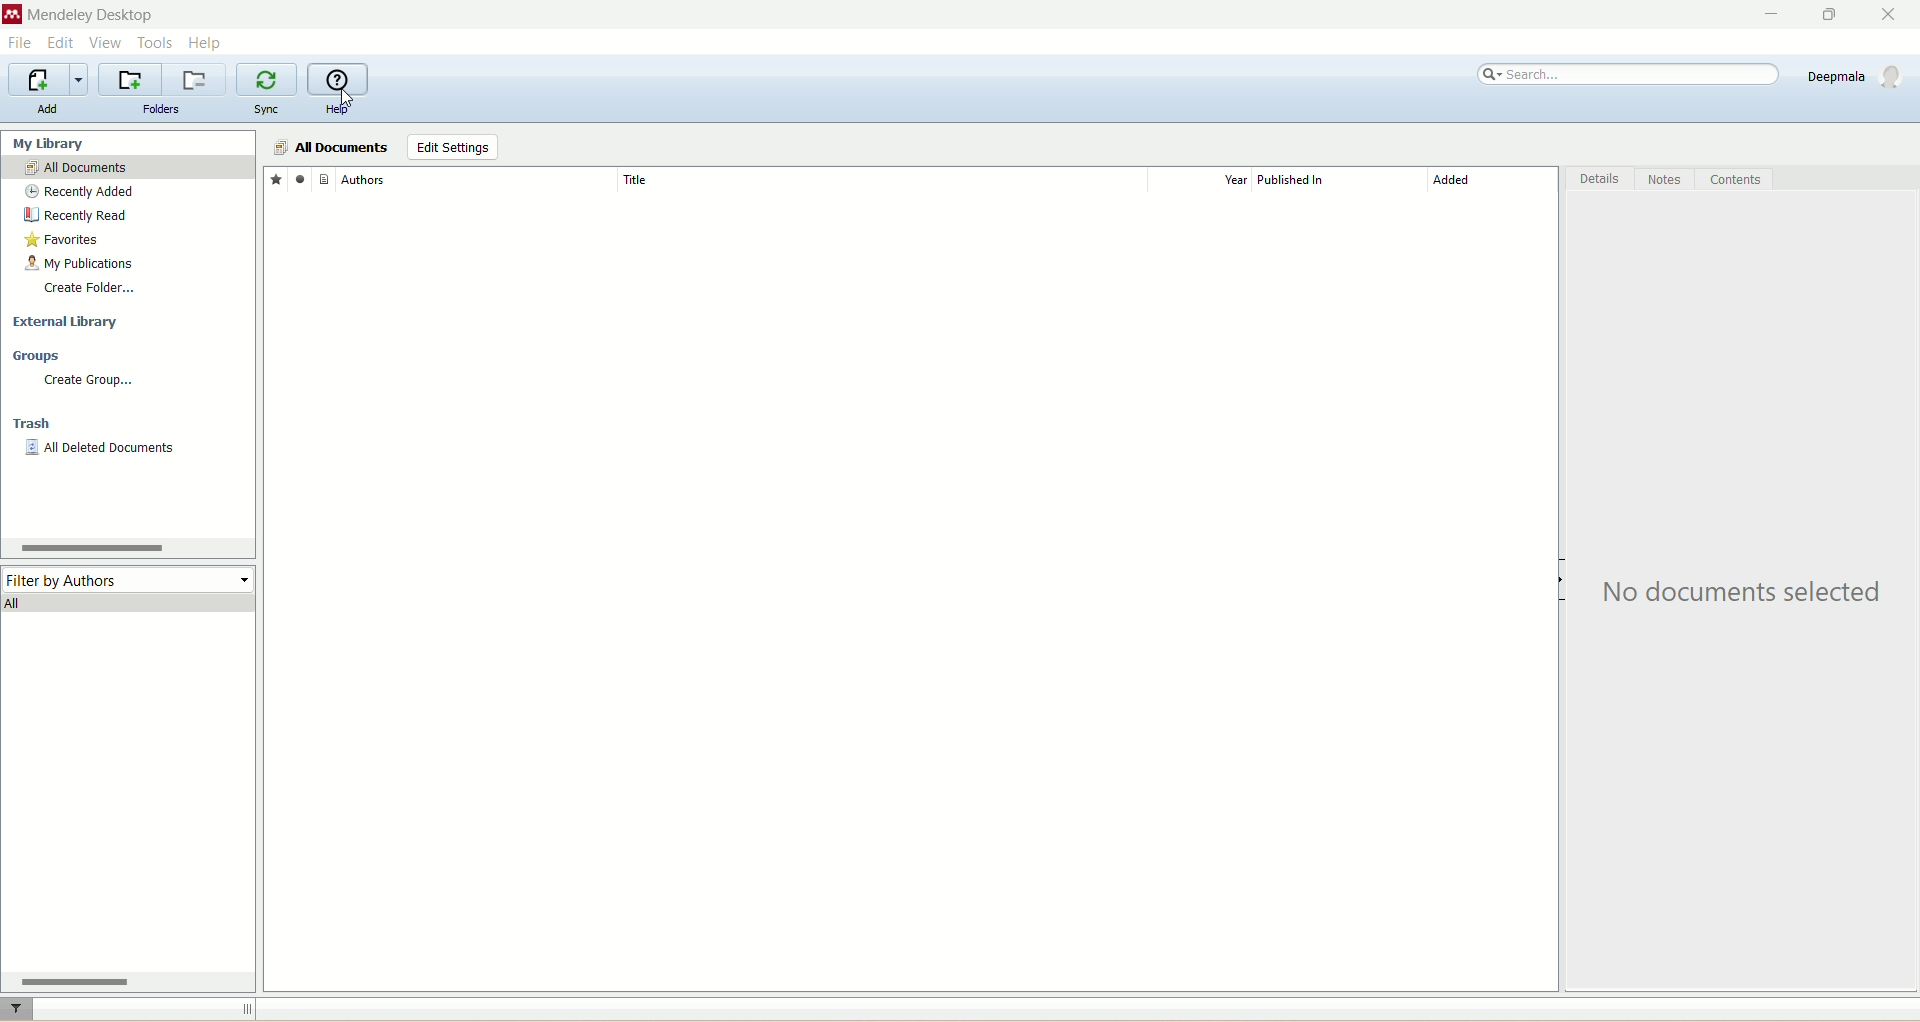  What do you see at coordinates (163, 109) in the screenshot?
I see `folders` at bounding box center [163, 109].